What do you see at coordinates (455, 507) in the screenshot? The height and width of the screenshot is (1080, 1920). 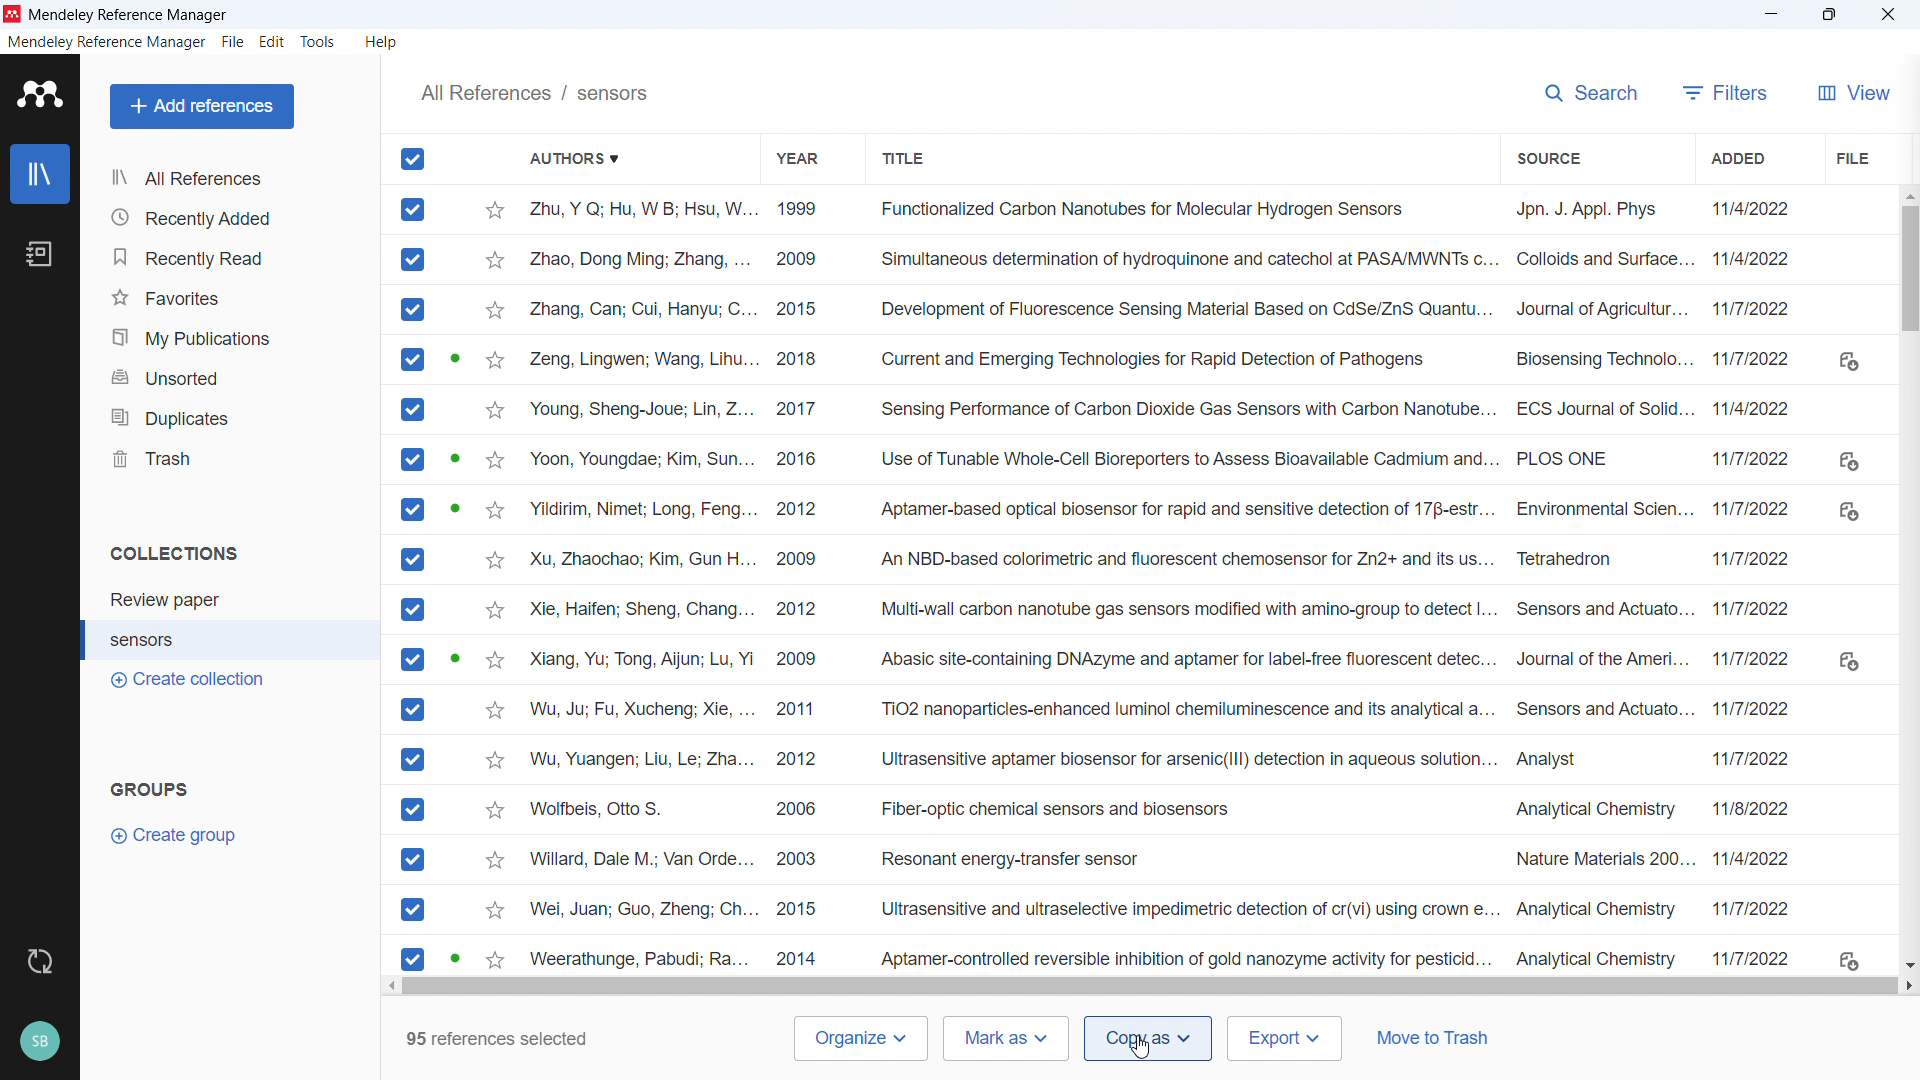 I see `PDF available` at bounding box center [455, 507].